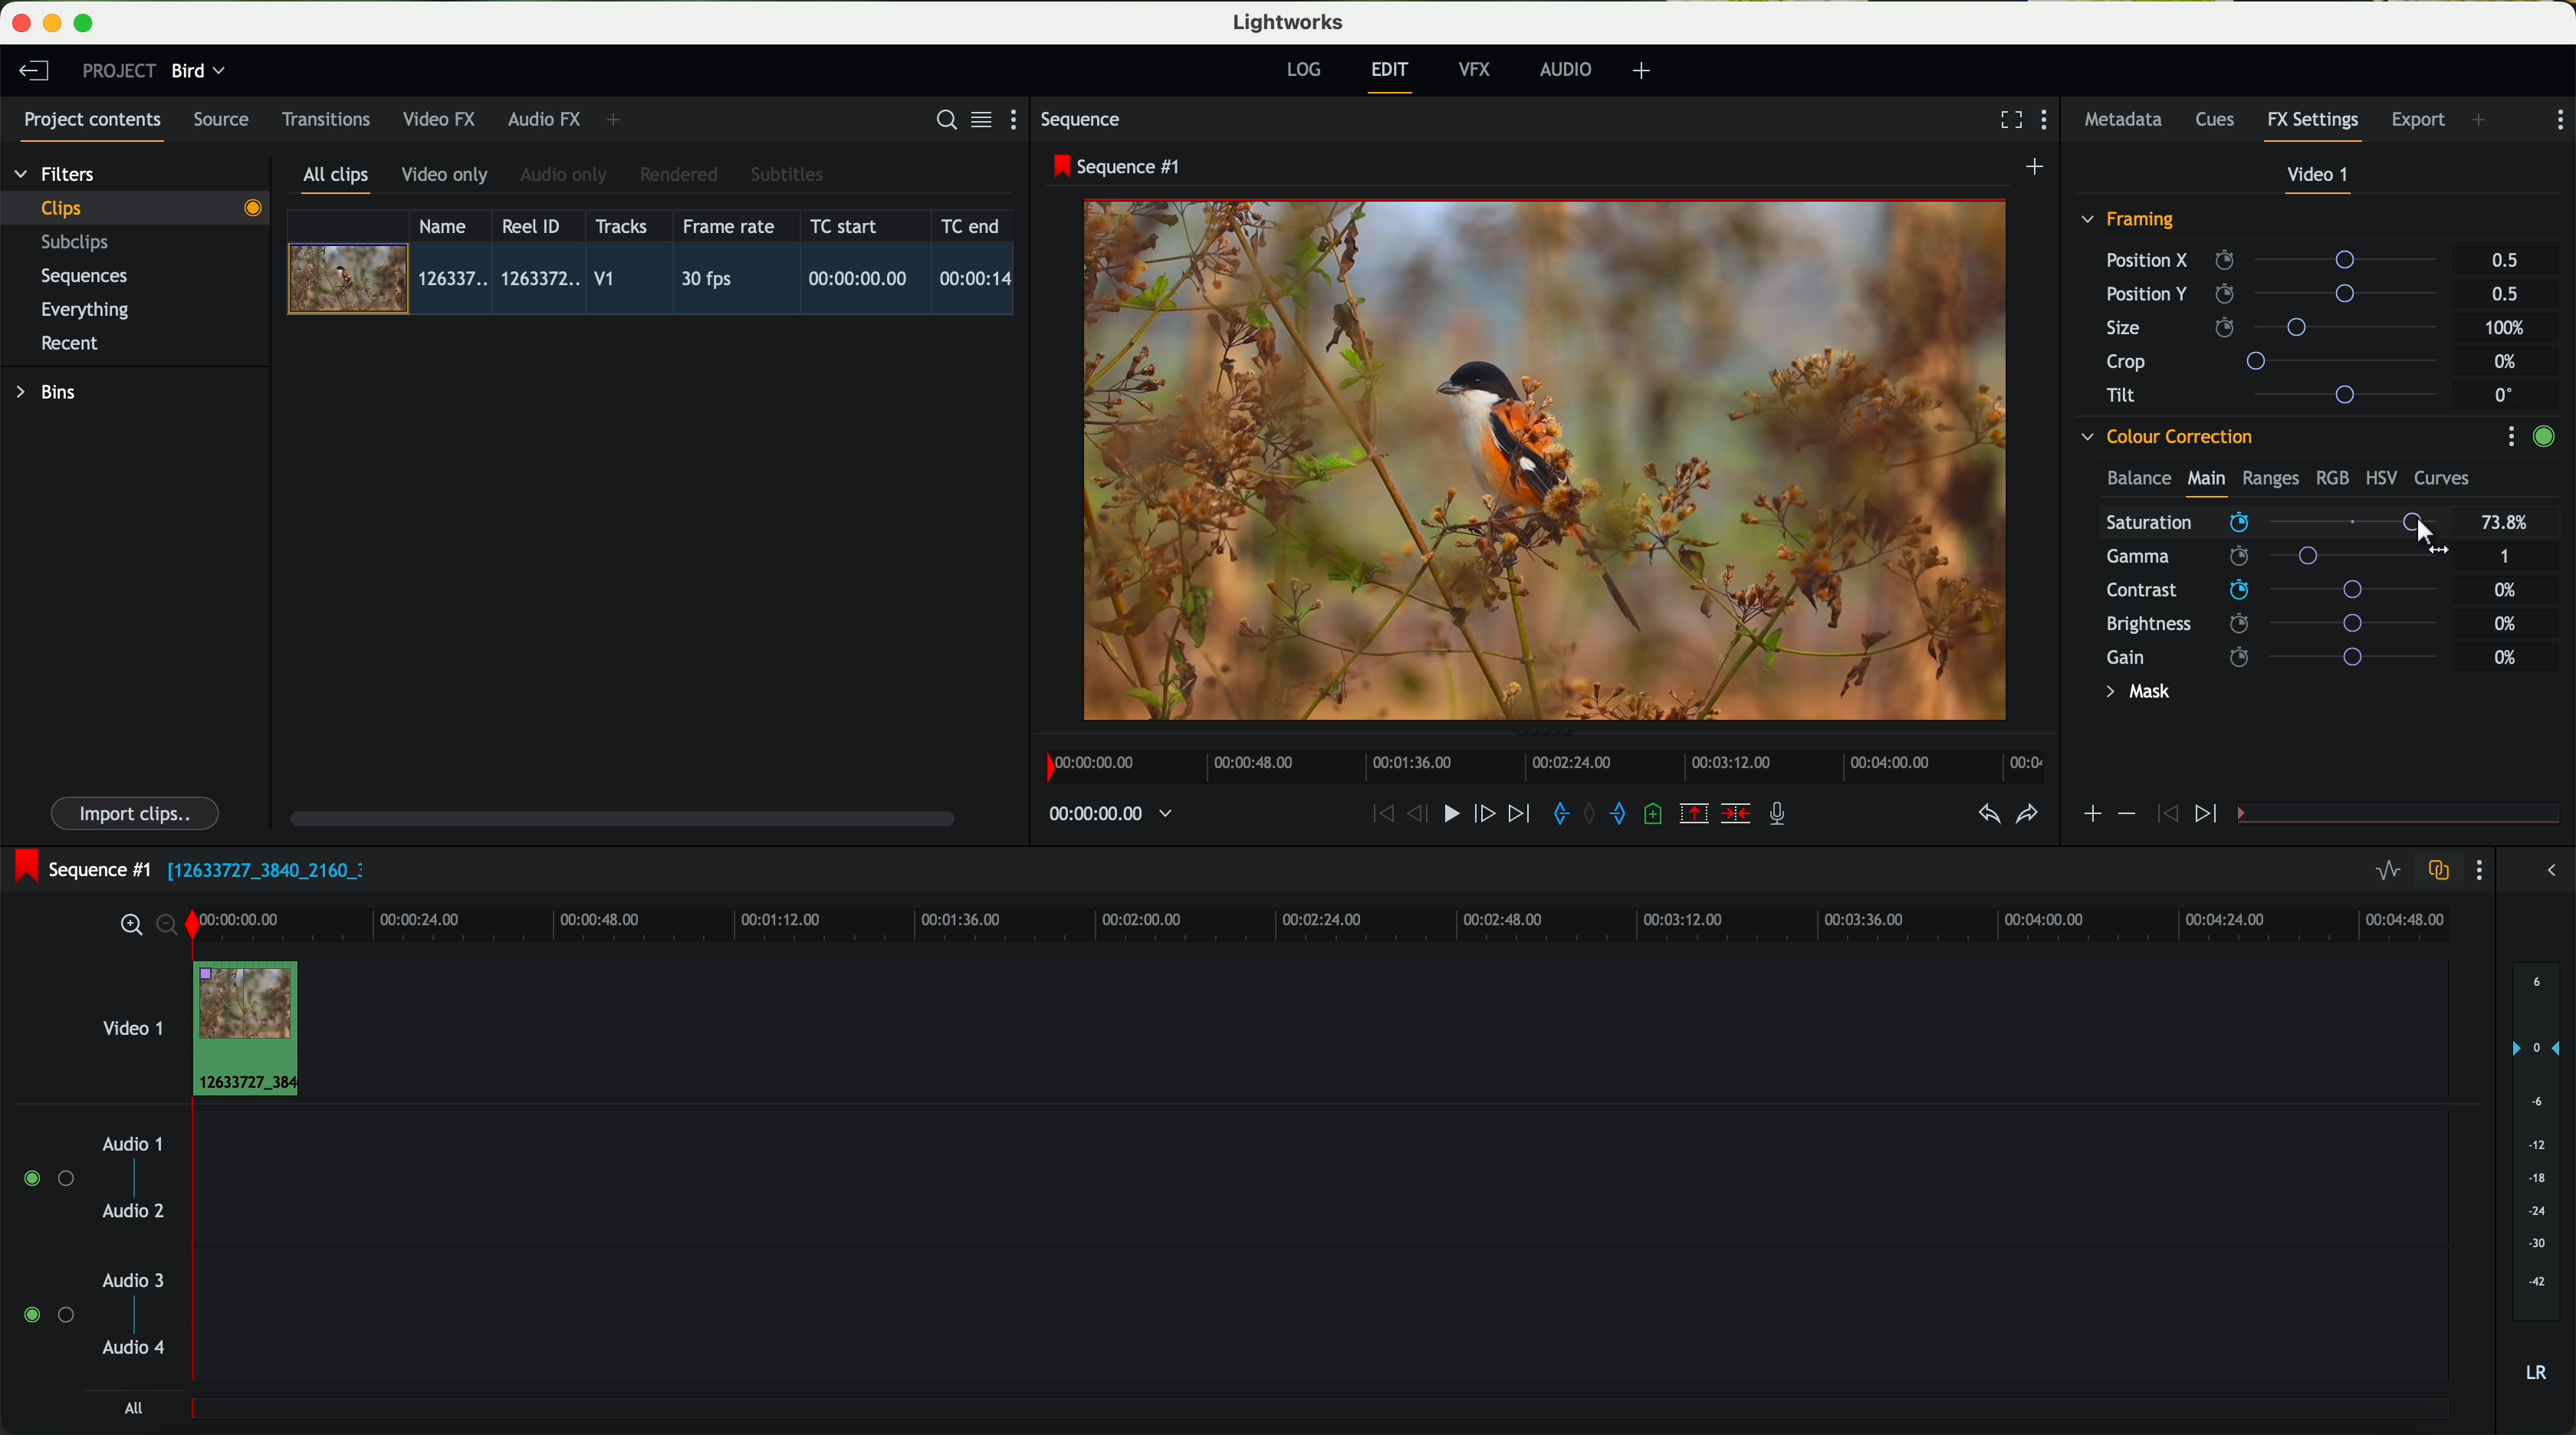 The width and height of the screenshot is (2576, 1435). I want to click on timeline, so click(1100, 815).